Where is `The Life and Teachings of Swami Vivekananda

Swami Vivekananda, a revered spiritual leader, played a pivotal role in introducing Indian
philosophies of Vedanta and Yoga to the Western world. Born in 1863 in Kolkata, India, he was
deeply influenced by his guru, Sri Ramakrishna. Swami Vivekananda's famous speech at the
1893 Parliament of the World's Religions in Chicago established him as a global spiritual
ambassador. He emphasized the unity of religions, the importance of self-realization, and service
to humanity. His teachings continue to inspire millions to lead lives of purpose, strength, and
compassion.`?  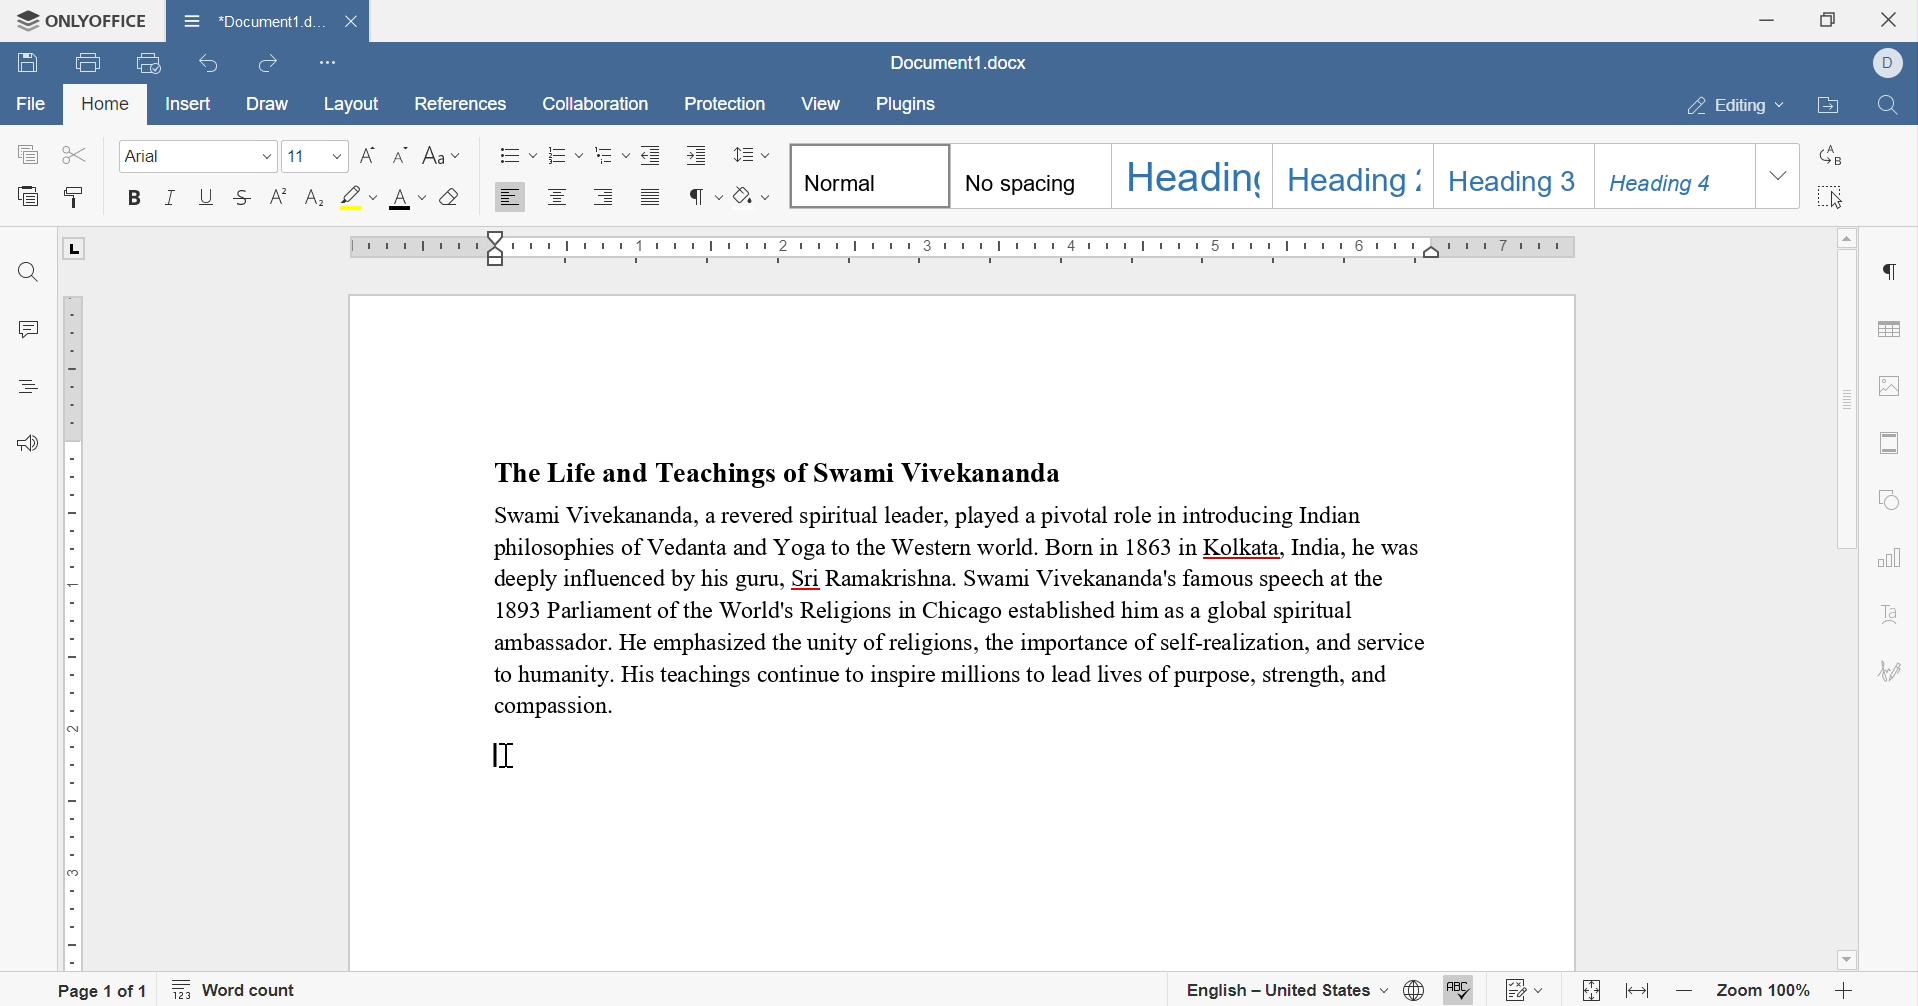
The Life and Teachings of Swami Vivekananda

Swami Vivekananda, a revered spiritual leader, played a pivotal role in introducing Indian
philosophies of Vedanta and Yoga to the Western world. Born in 1863 in Kolkata, India, he was
deeply influenced by his guru, Sri Ramakrishna. Swami Vivekananda's famous speech at the
1893 Parliament of the World's Religions in Chicago established him as a global spiritual
ambassador. He emphasized the unity of religions, the importance of self-realization, and service
to humanity. His teachings continue to inspire millions to lead lives of purpose, strength, and
compassion. is located at coordinates (964, 585).